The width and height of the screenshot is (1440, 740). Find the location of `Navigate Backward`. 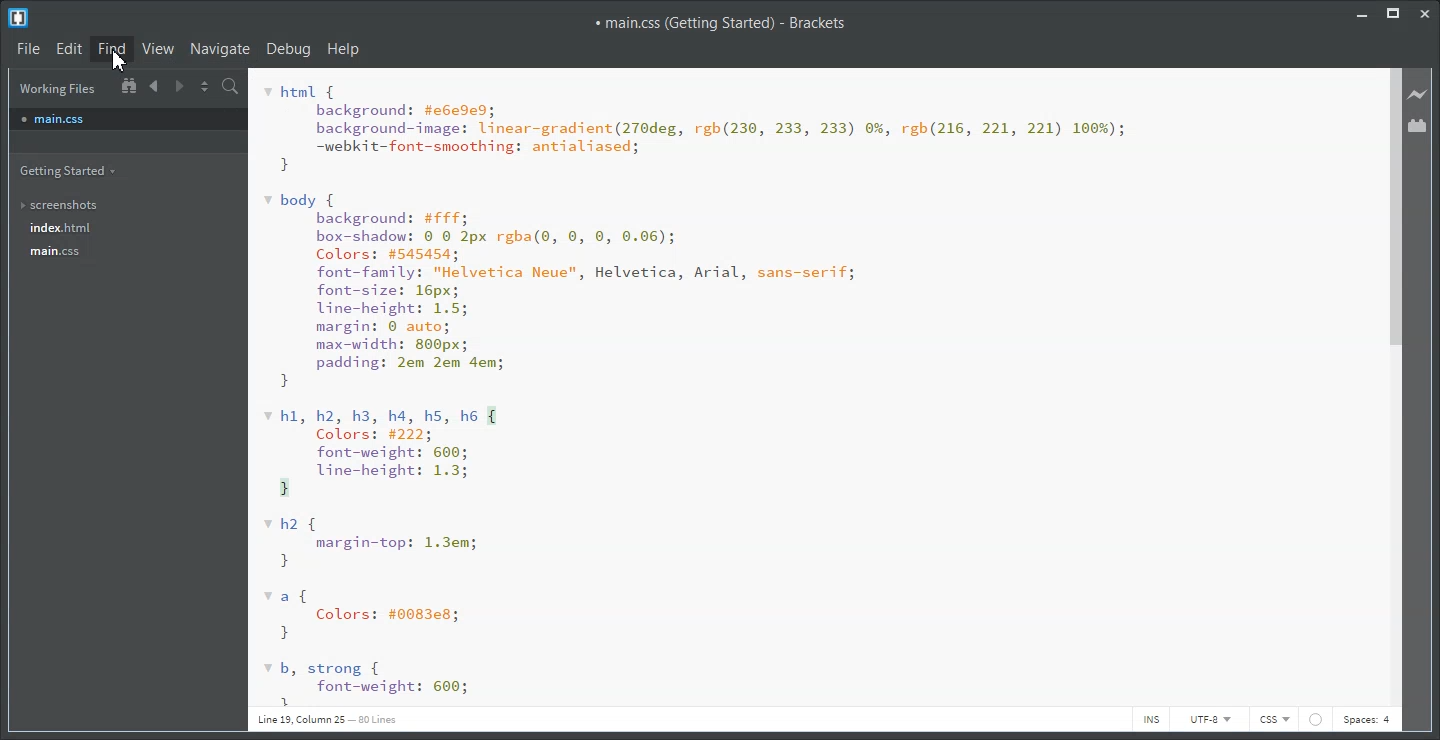

Navigate Backward is located at coordinates (156, 85).